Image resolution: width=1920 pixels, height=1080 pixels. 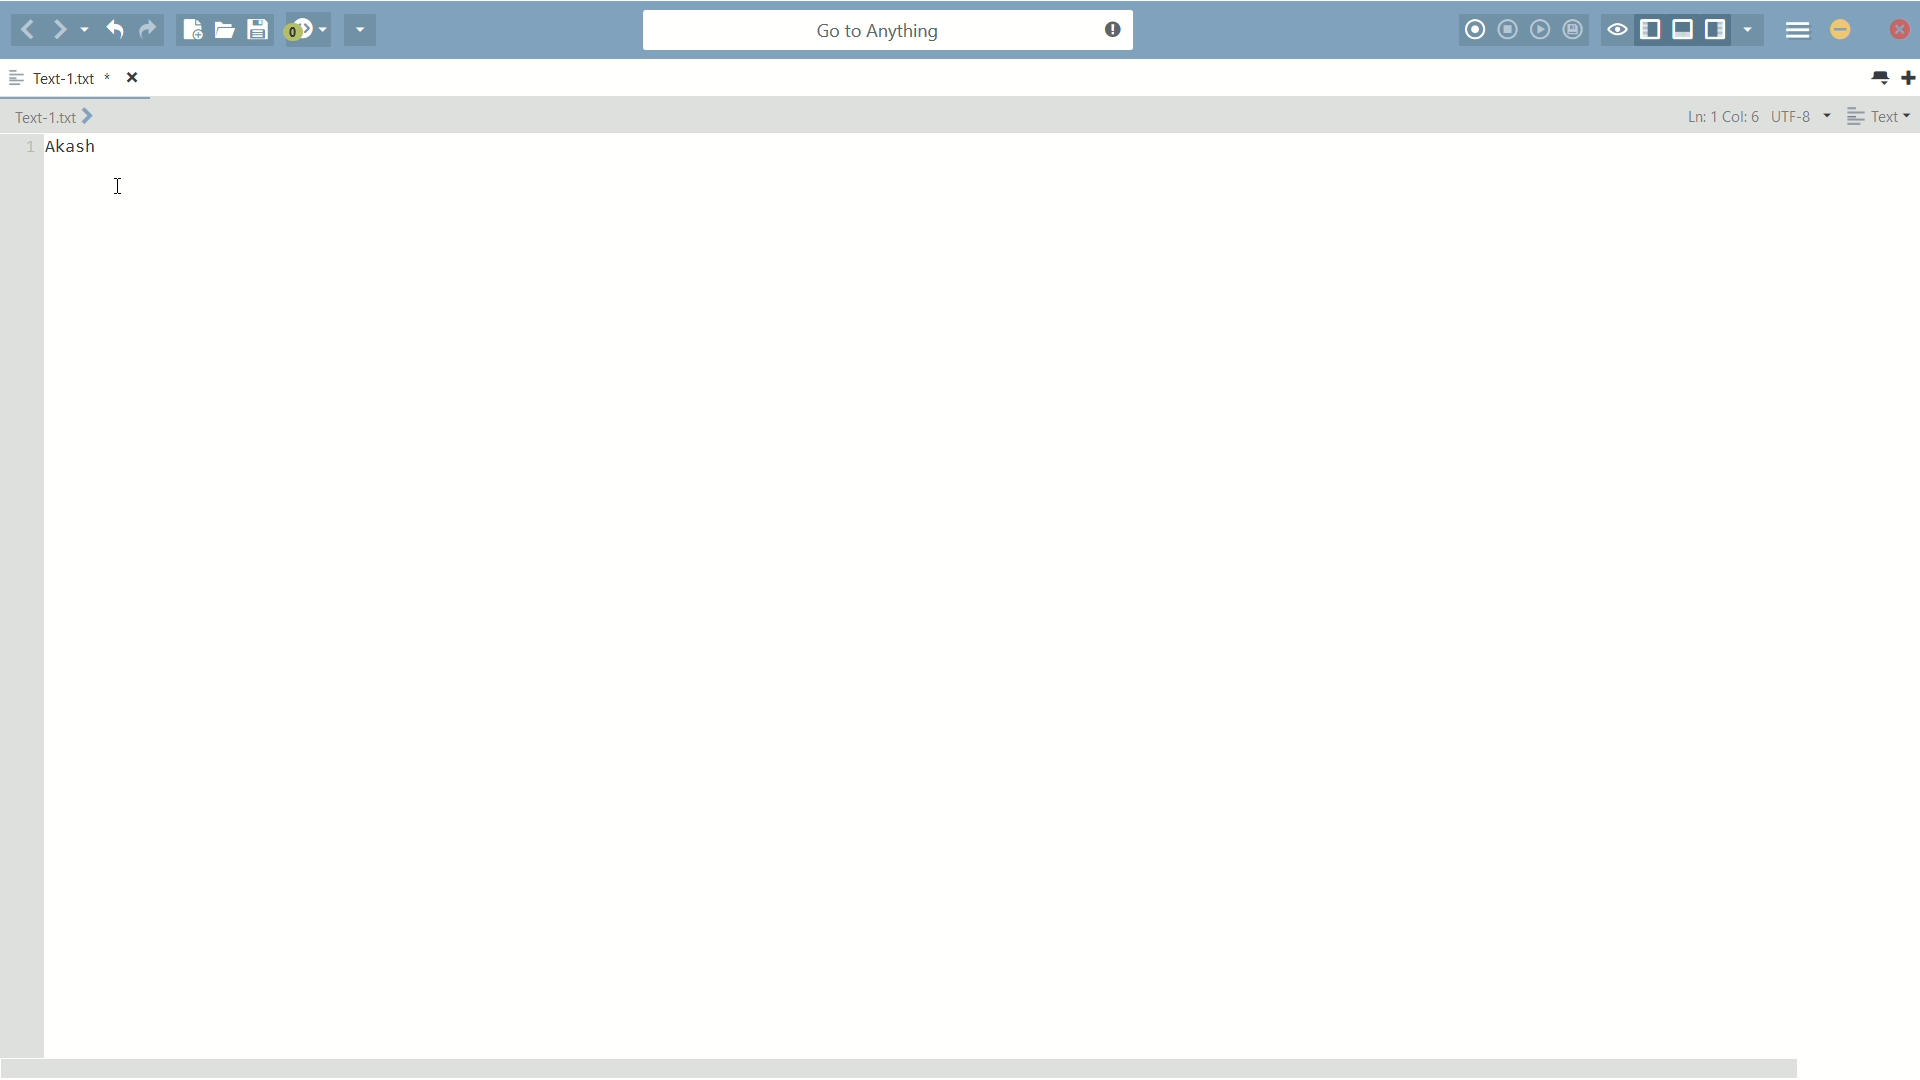 I want to click on minimize, so click(x=1840, y=31).